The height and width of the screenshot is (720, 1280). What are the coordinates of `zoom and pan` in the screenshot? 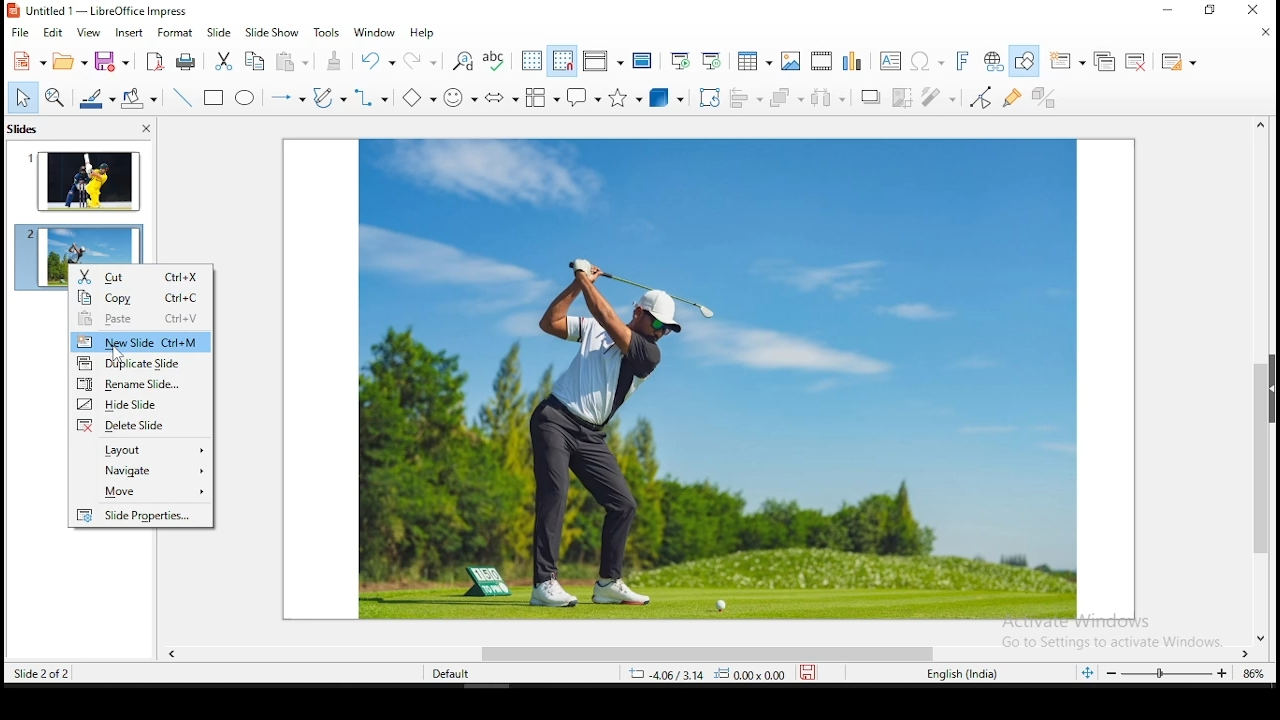 It's located at (56, 97).